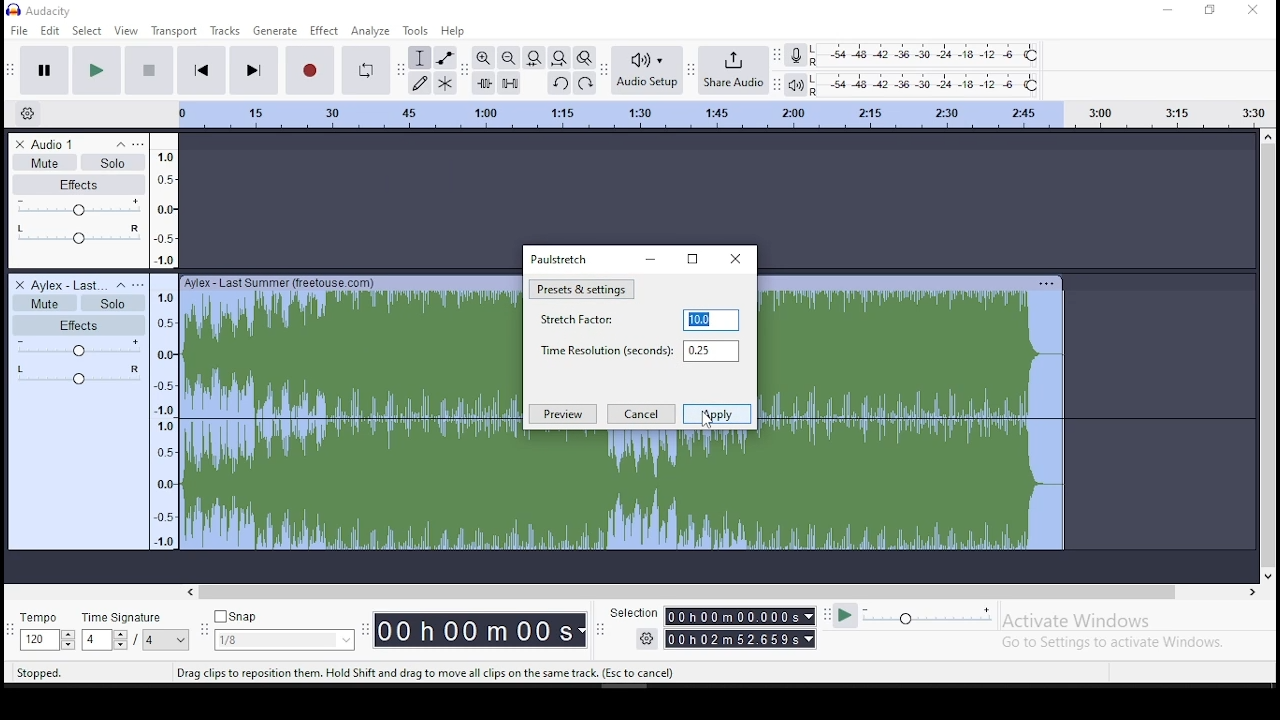 The width and height of the screenshot is (1280, 720). I want to click on settings, so click(31, 111).